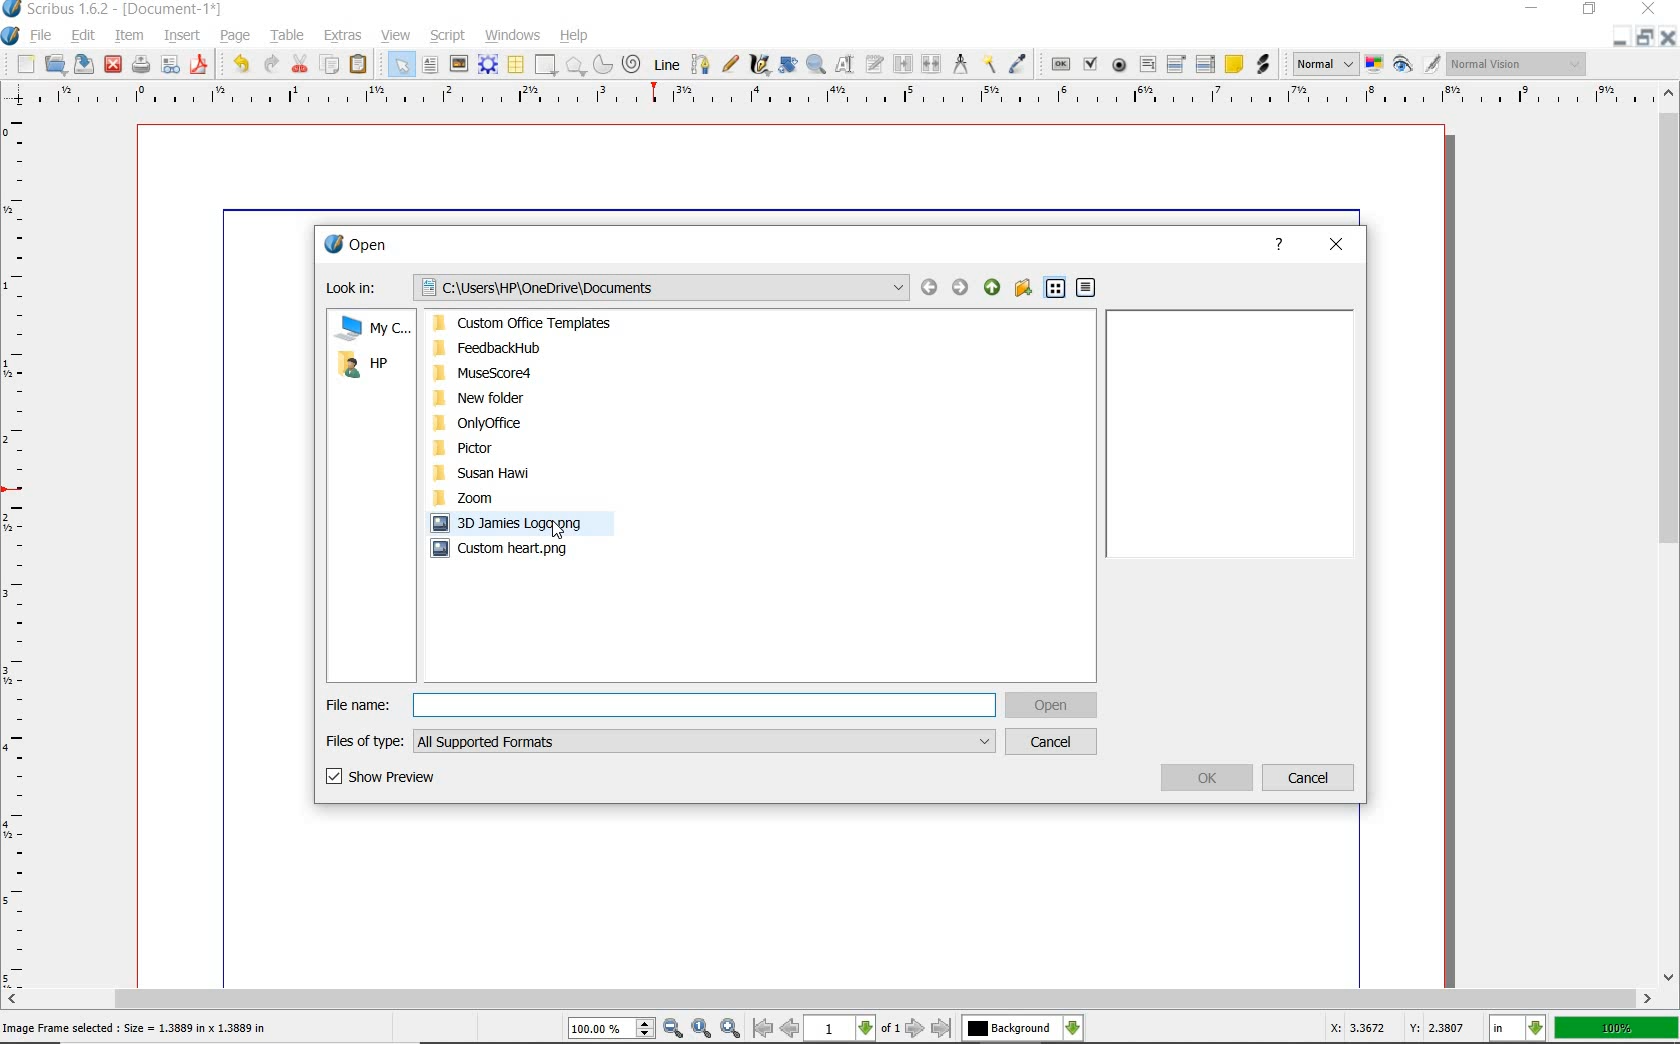 This screenshot has height=1044, width=1680. What do you see at coordinates (516, 34) in the screenshot?
I see `windows` at bounding box center [516, 34].